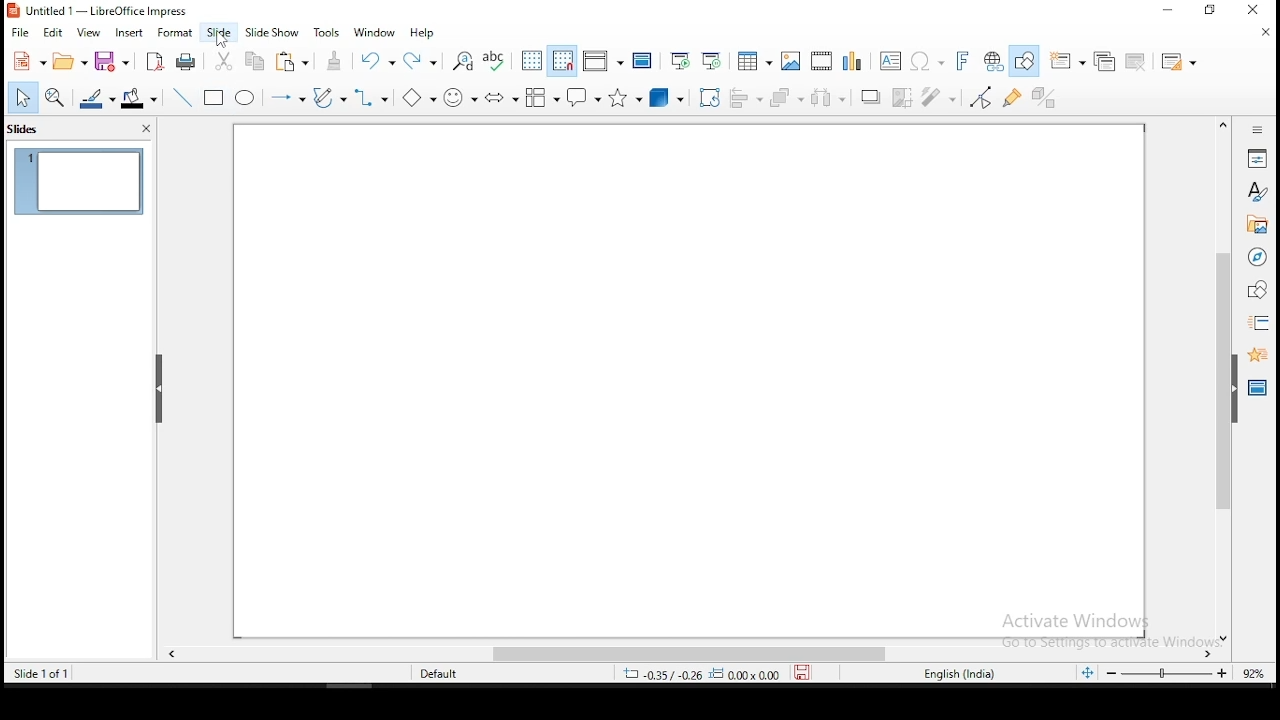  Describe the element at coordinates (961, 60) in the screenshot. I see `fontwork text` at that location.